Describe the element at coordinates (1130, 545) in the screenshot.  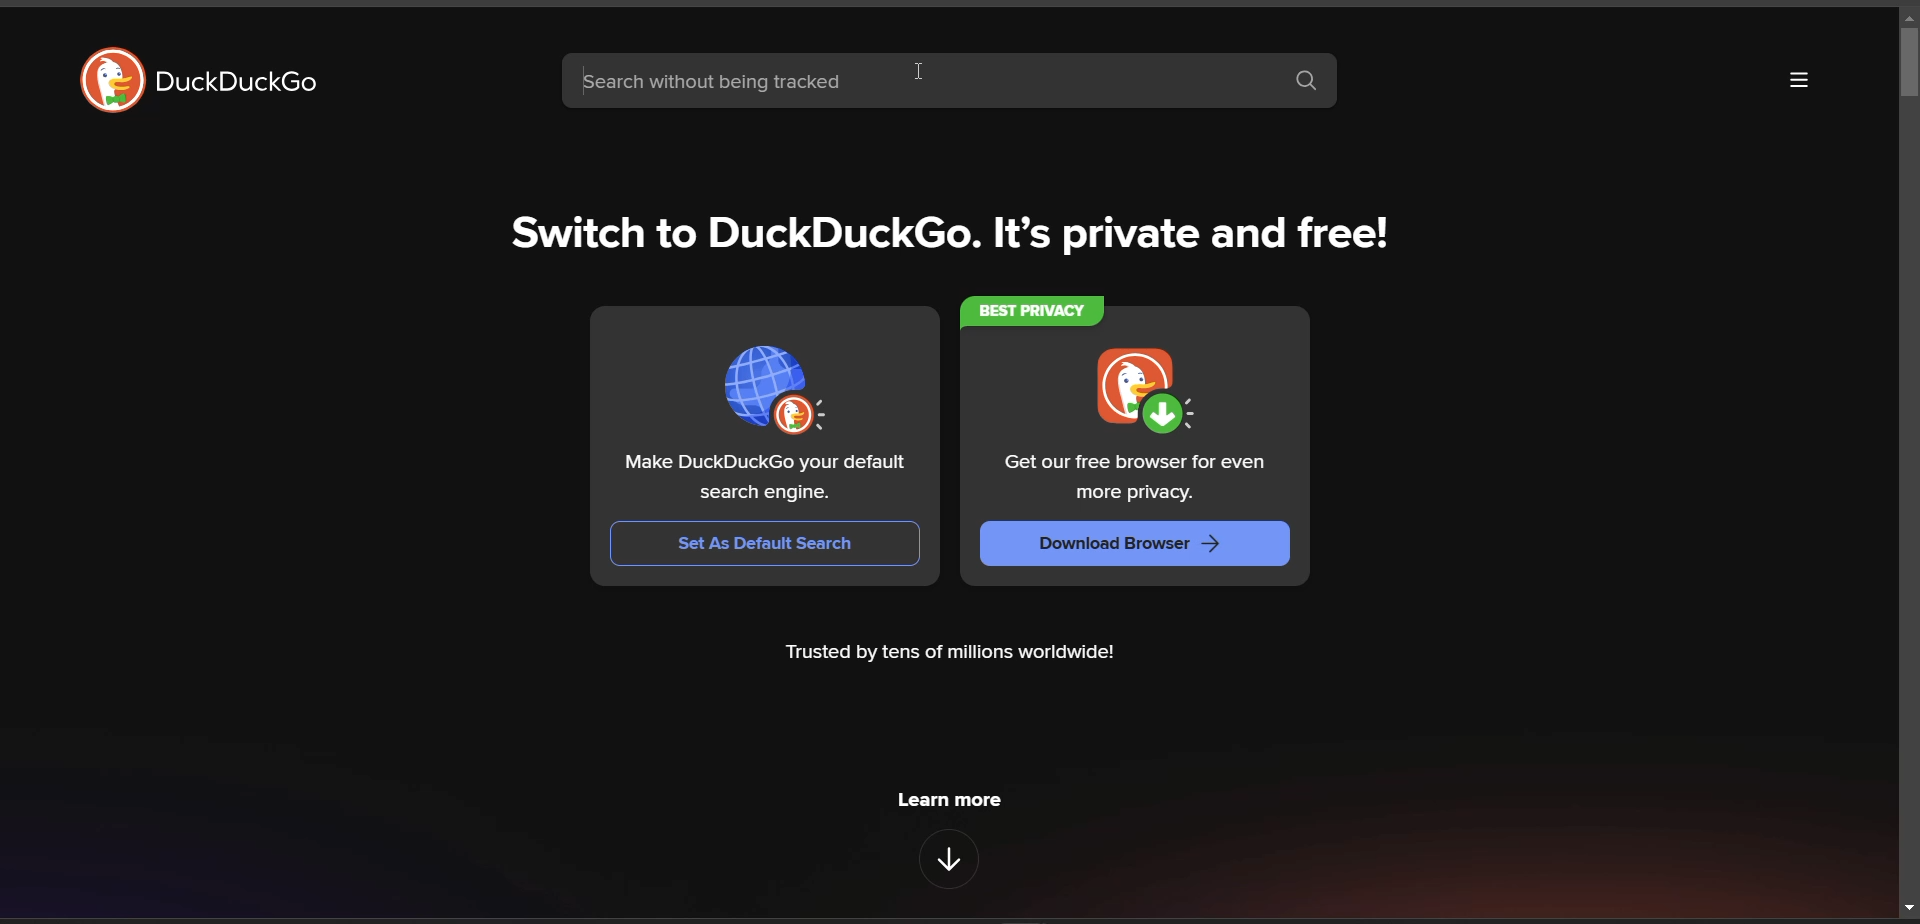
I see `Download Browser` at that location.